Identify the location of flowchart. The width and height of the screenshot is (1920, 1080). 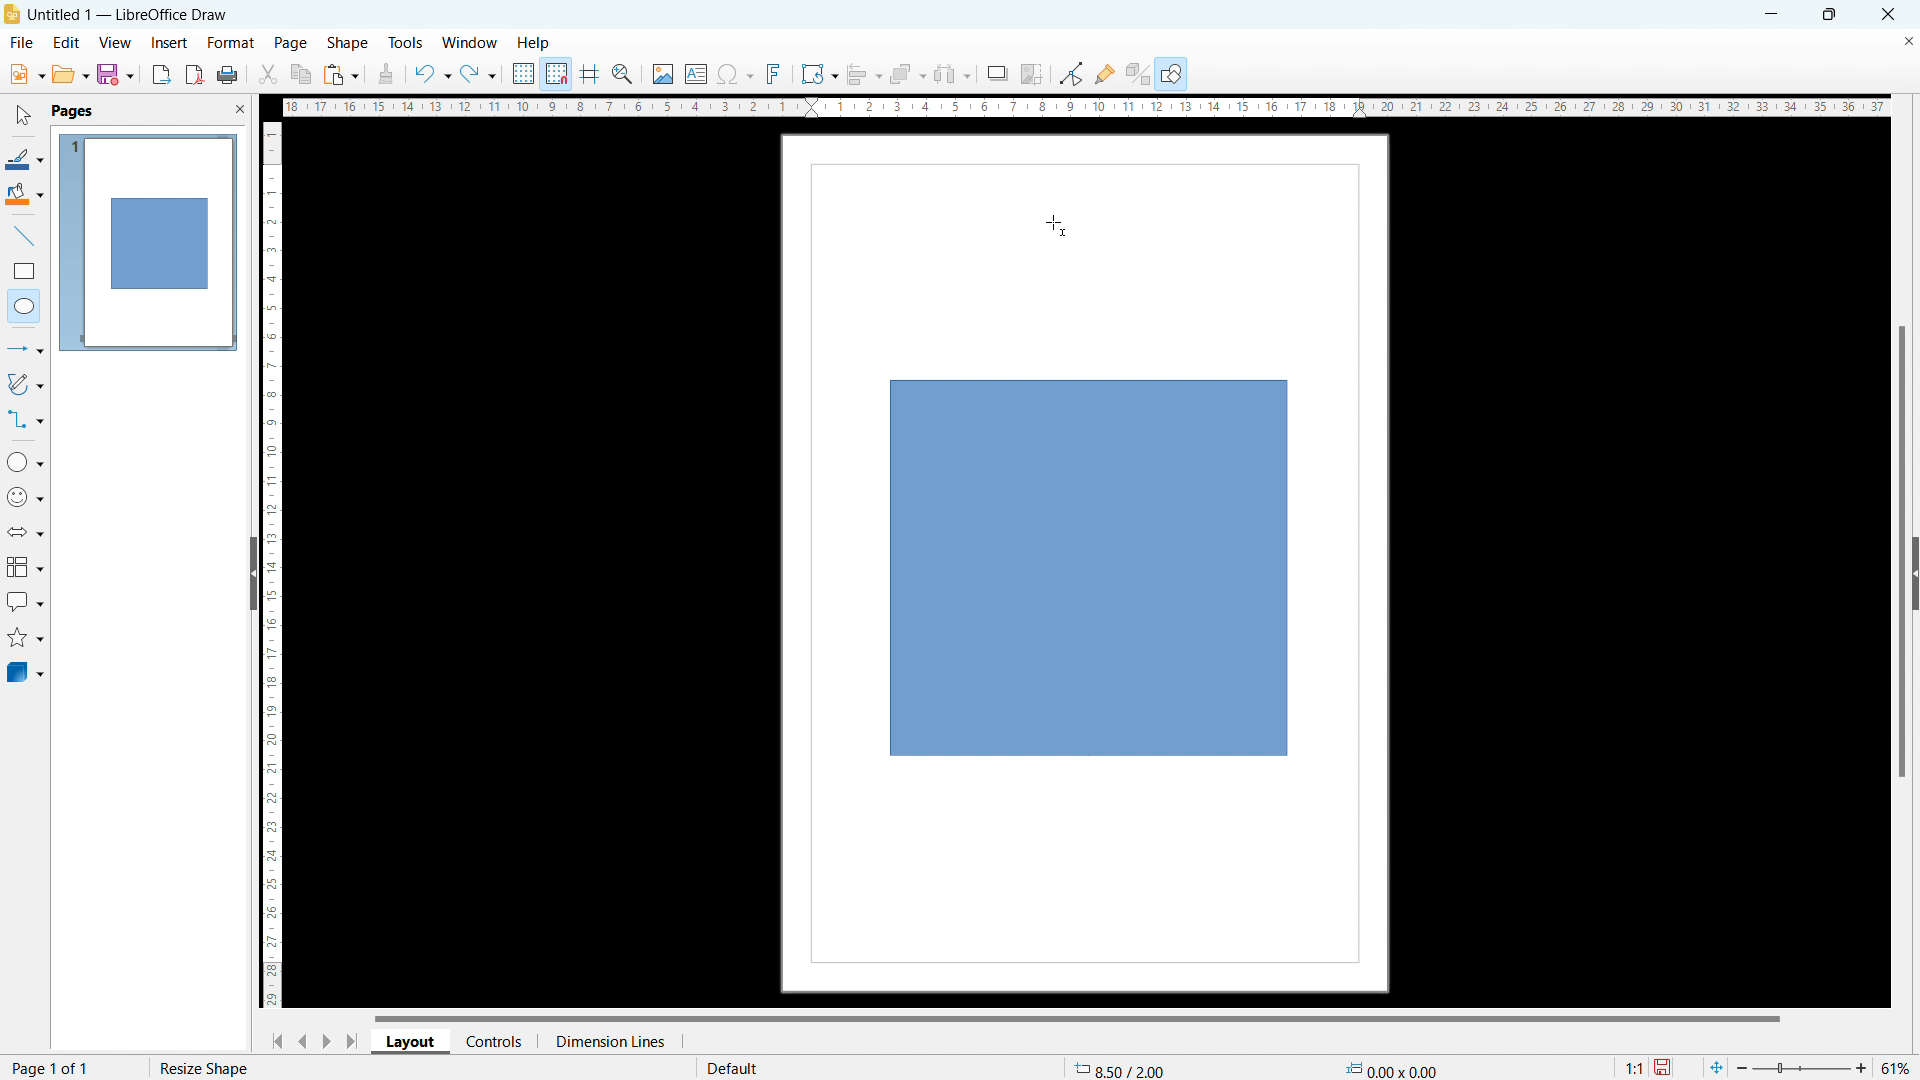
(26, 567).